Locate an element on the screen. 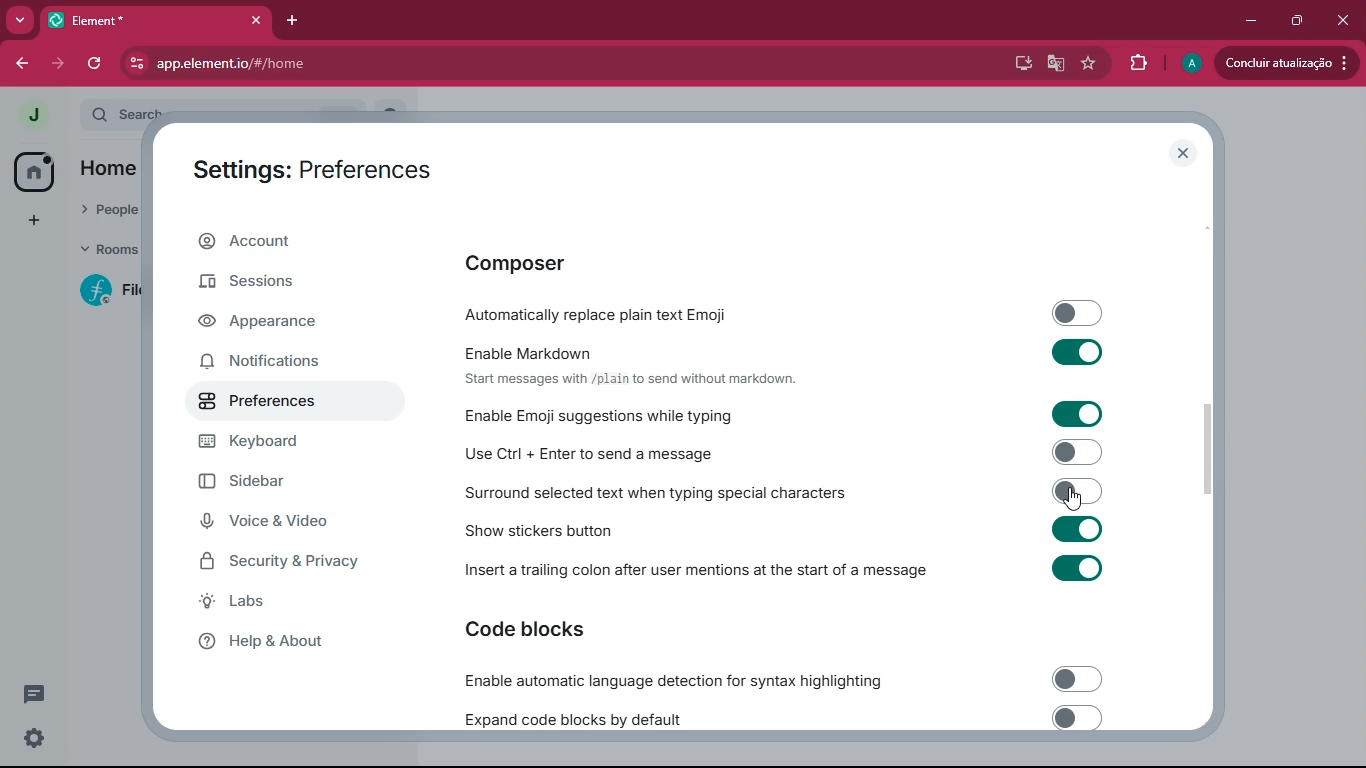 Image resolution: width=1366 pixels, height=768 pixels. security & privacy is located at coordinates (281, 560).